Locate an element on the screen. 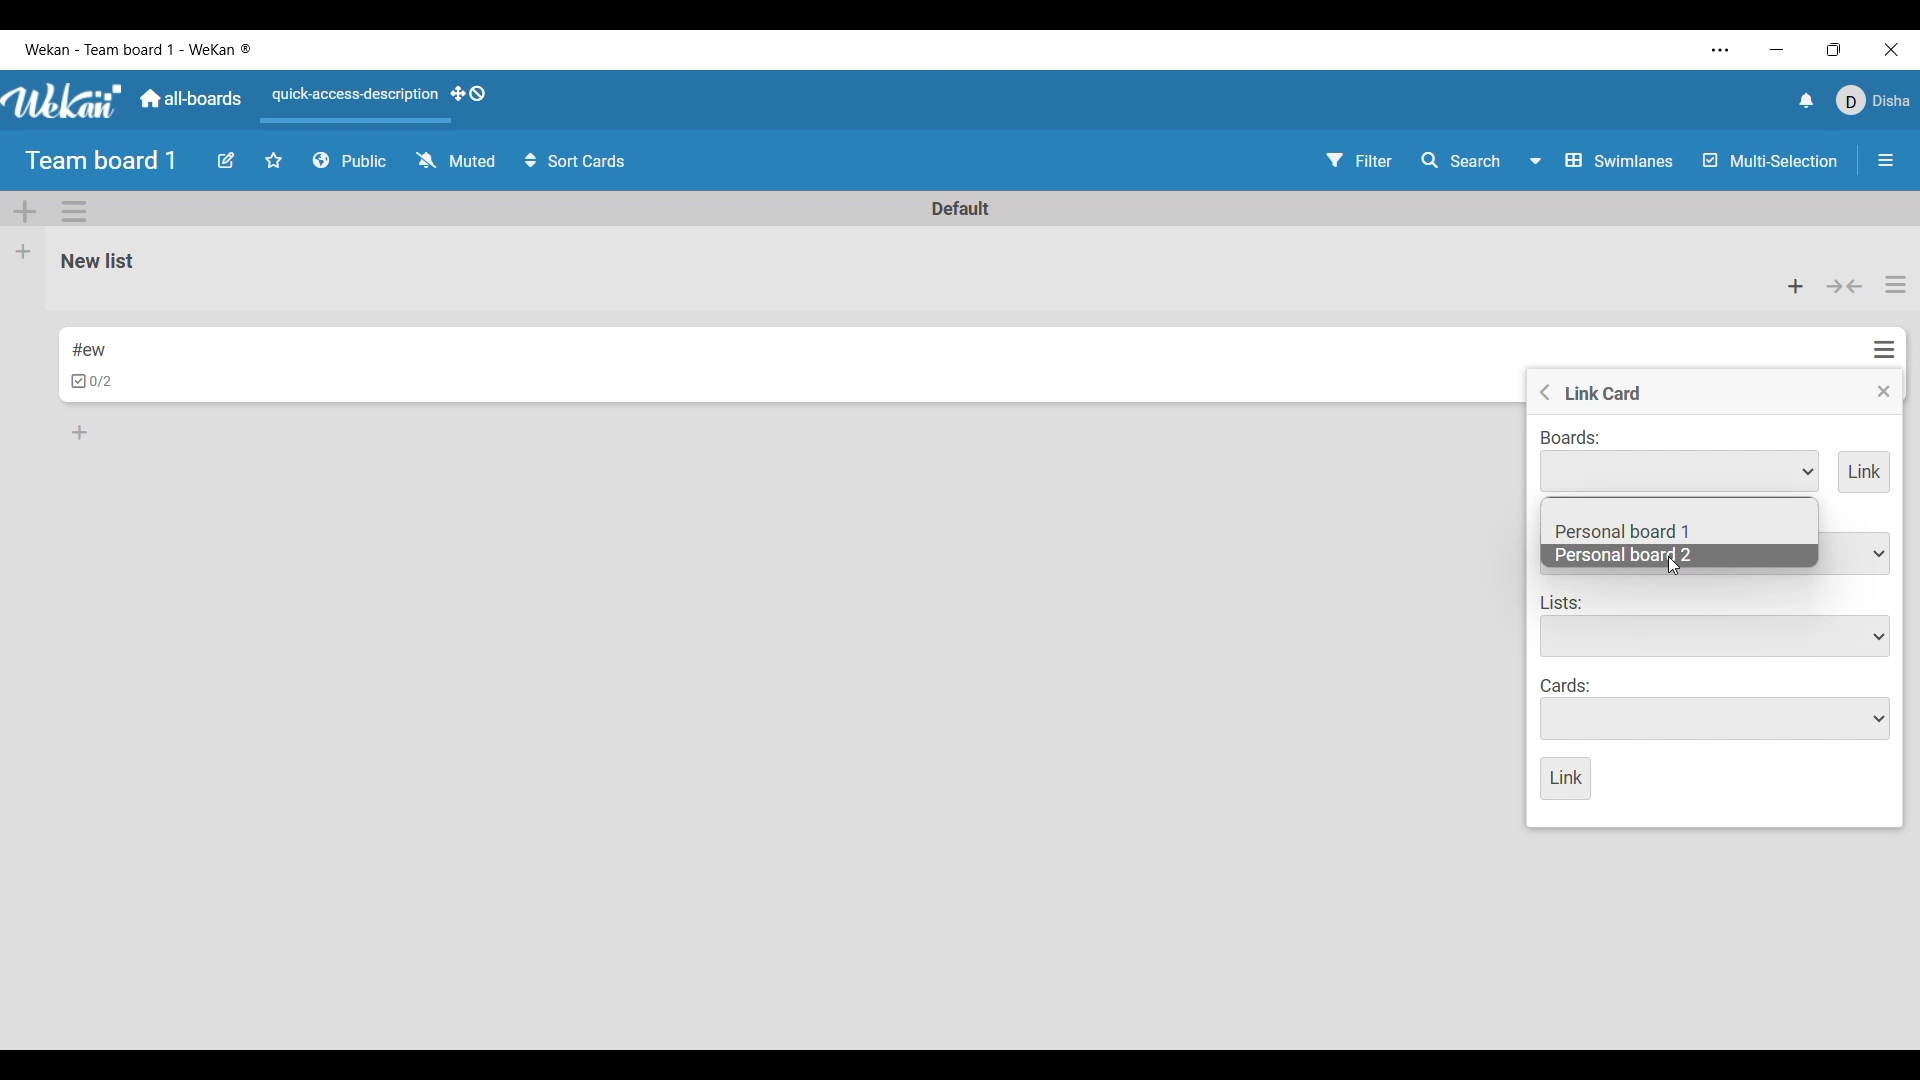  Software logo is located at coordinates (64, 101).